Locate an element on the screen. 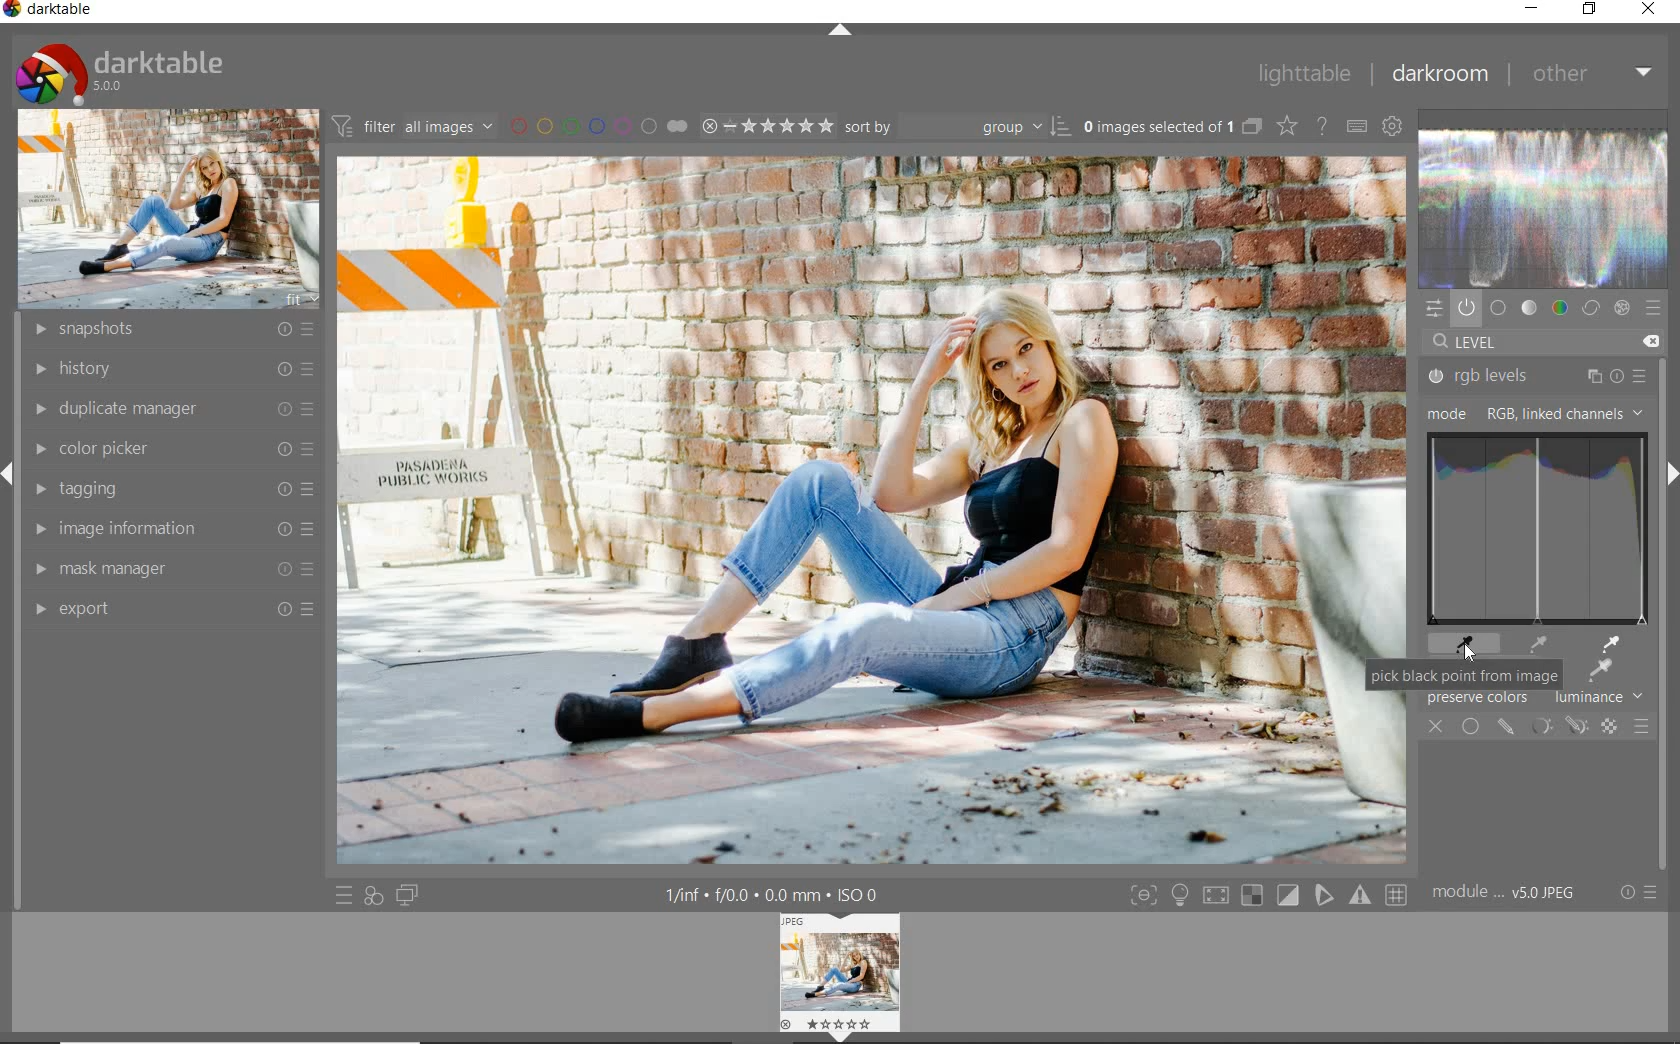 The height and width of the screenshot is (1044, 1680). tone is located at coordinates (1530, 306).